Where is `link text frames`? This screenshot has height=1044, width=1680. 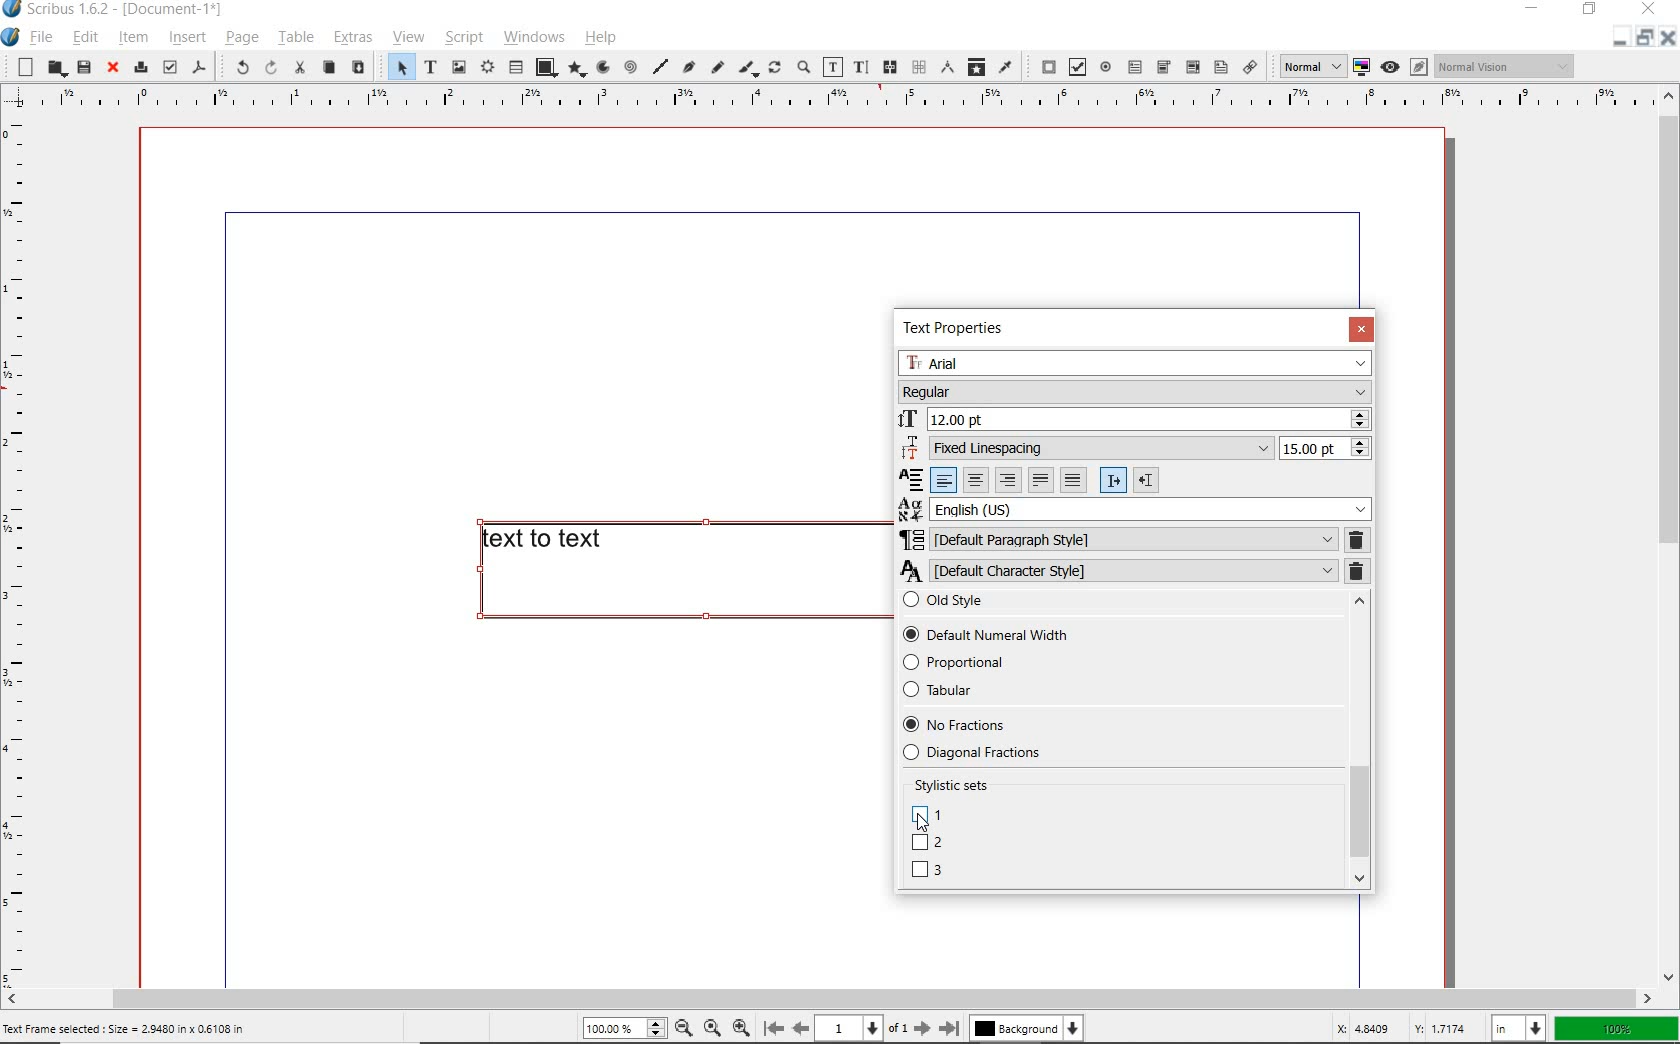
link text frames is located at coordinates (887, 67).